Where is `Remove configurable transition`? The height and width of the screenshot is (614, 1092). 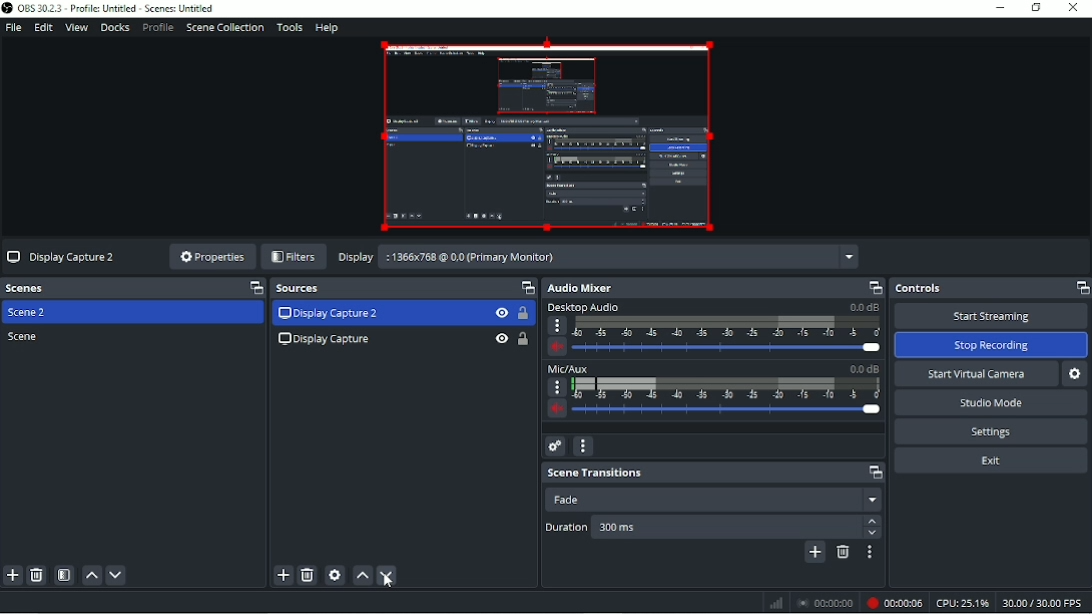 Remove configurable transition is located at coordinates (843, 553).